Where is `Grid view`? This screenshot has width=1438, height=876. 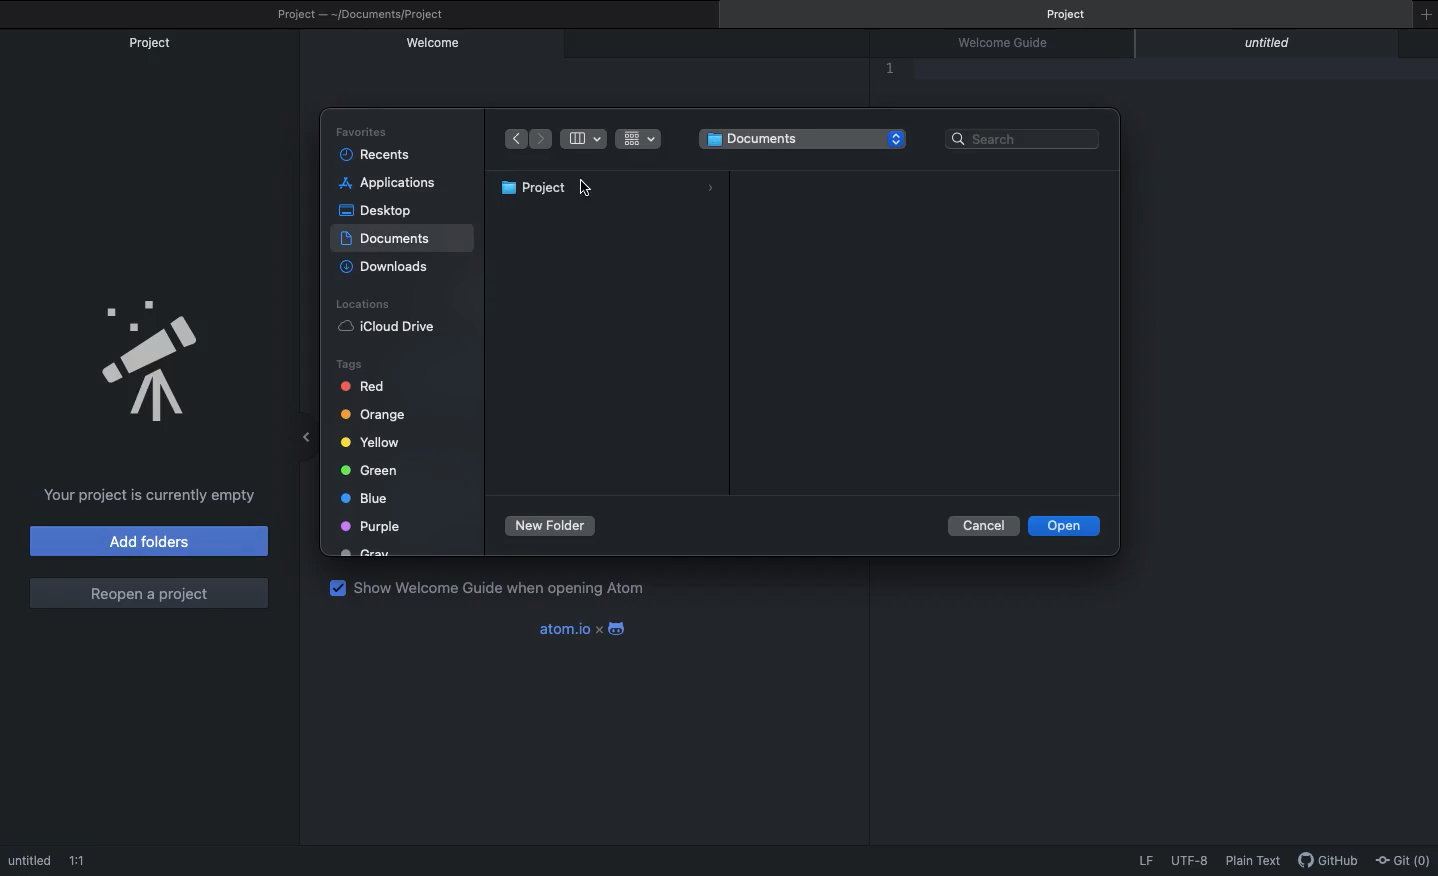
Grid view is located at coordinates (639, 140).